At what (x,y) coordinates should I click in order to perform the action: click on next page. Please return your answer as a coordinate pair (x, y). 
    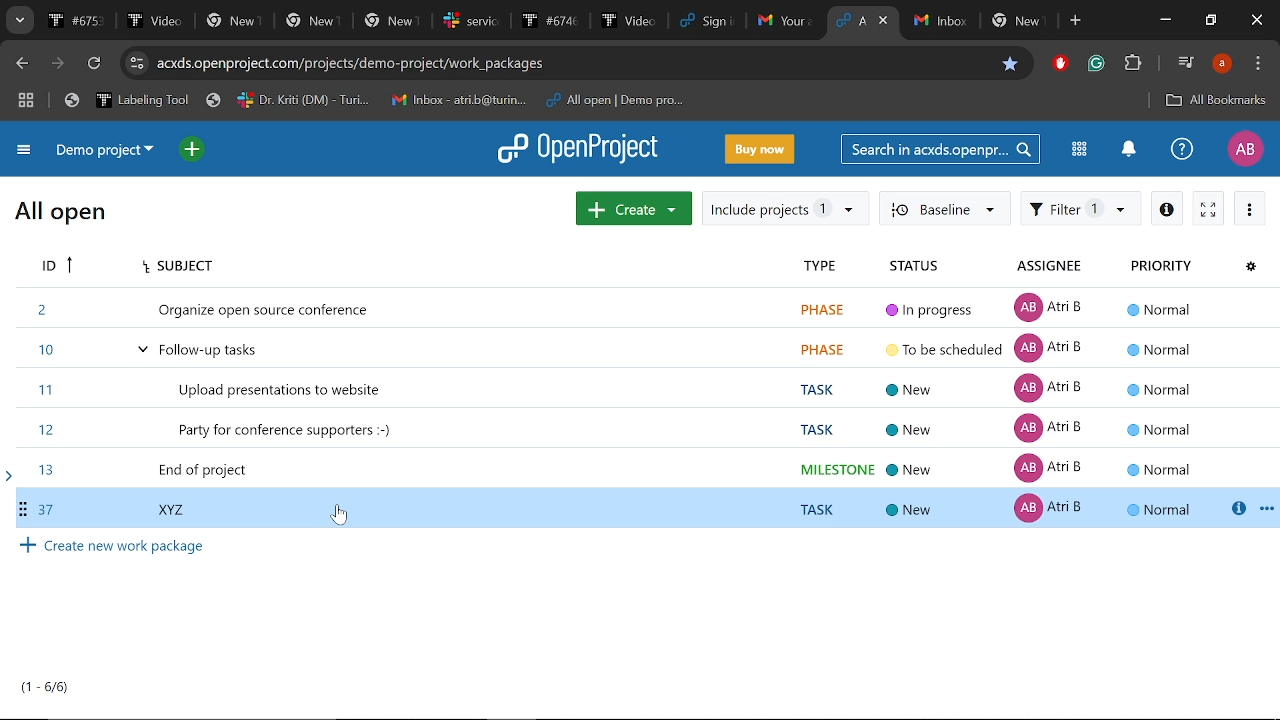
    Looking at the image, I should click on (57, 64).